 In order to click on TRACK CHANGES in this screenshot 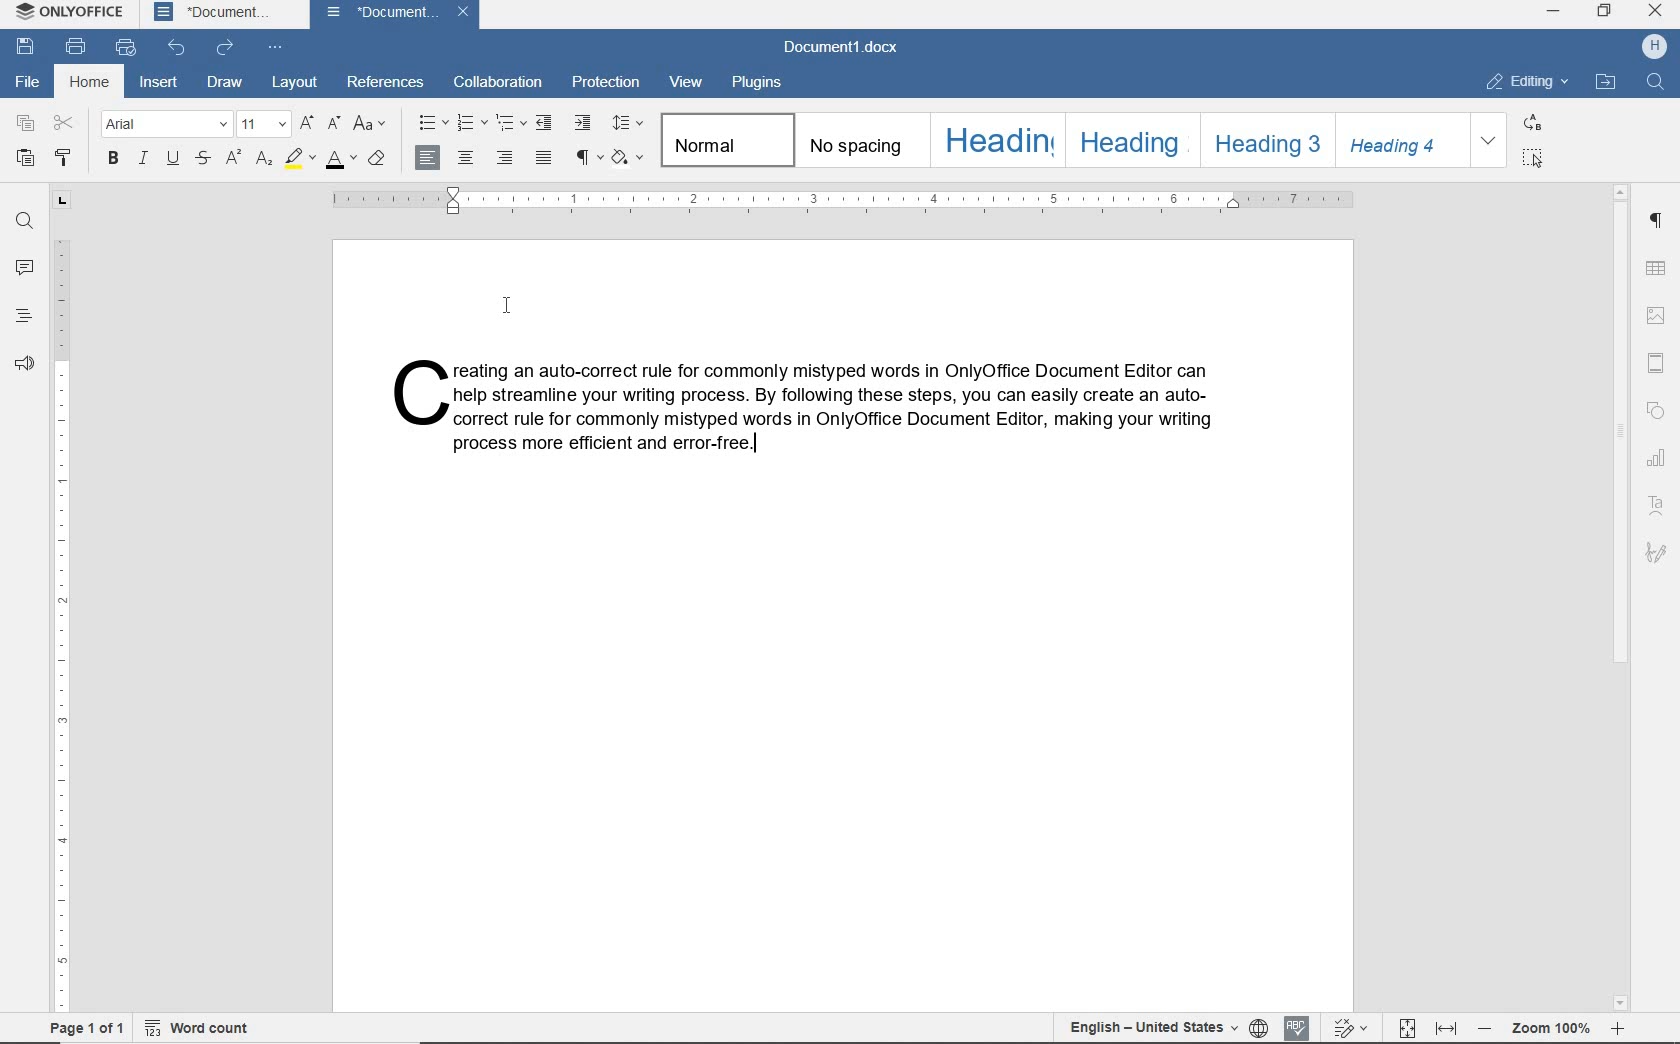, I will do `click(1353, 1029)`.